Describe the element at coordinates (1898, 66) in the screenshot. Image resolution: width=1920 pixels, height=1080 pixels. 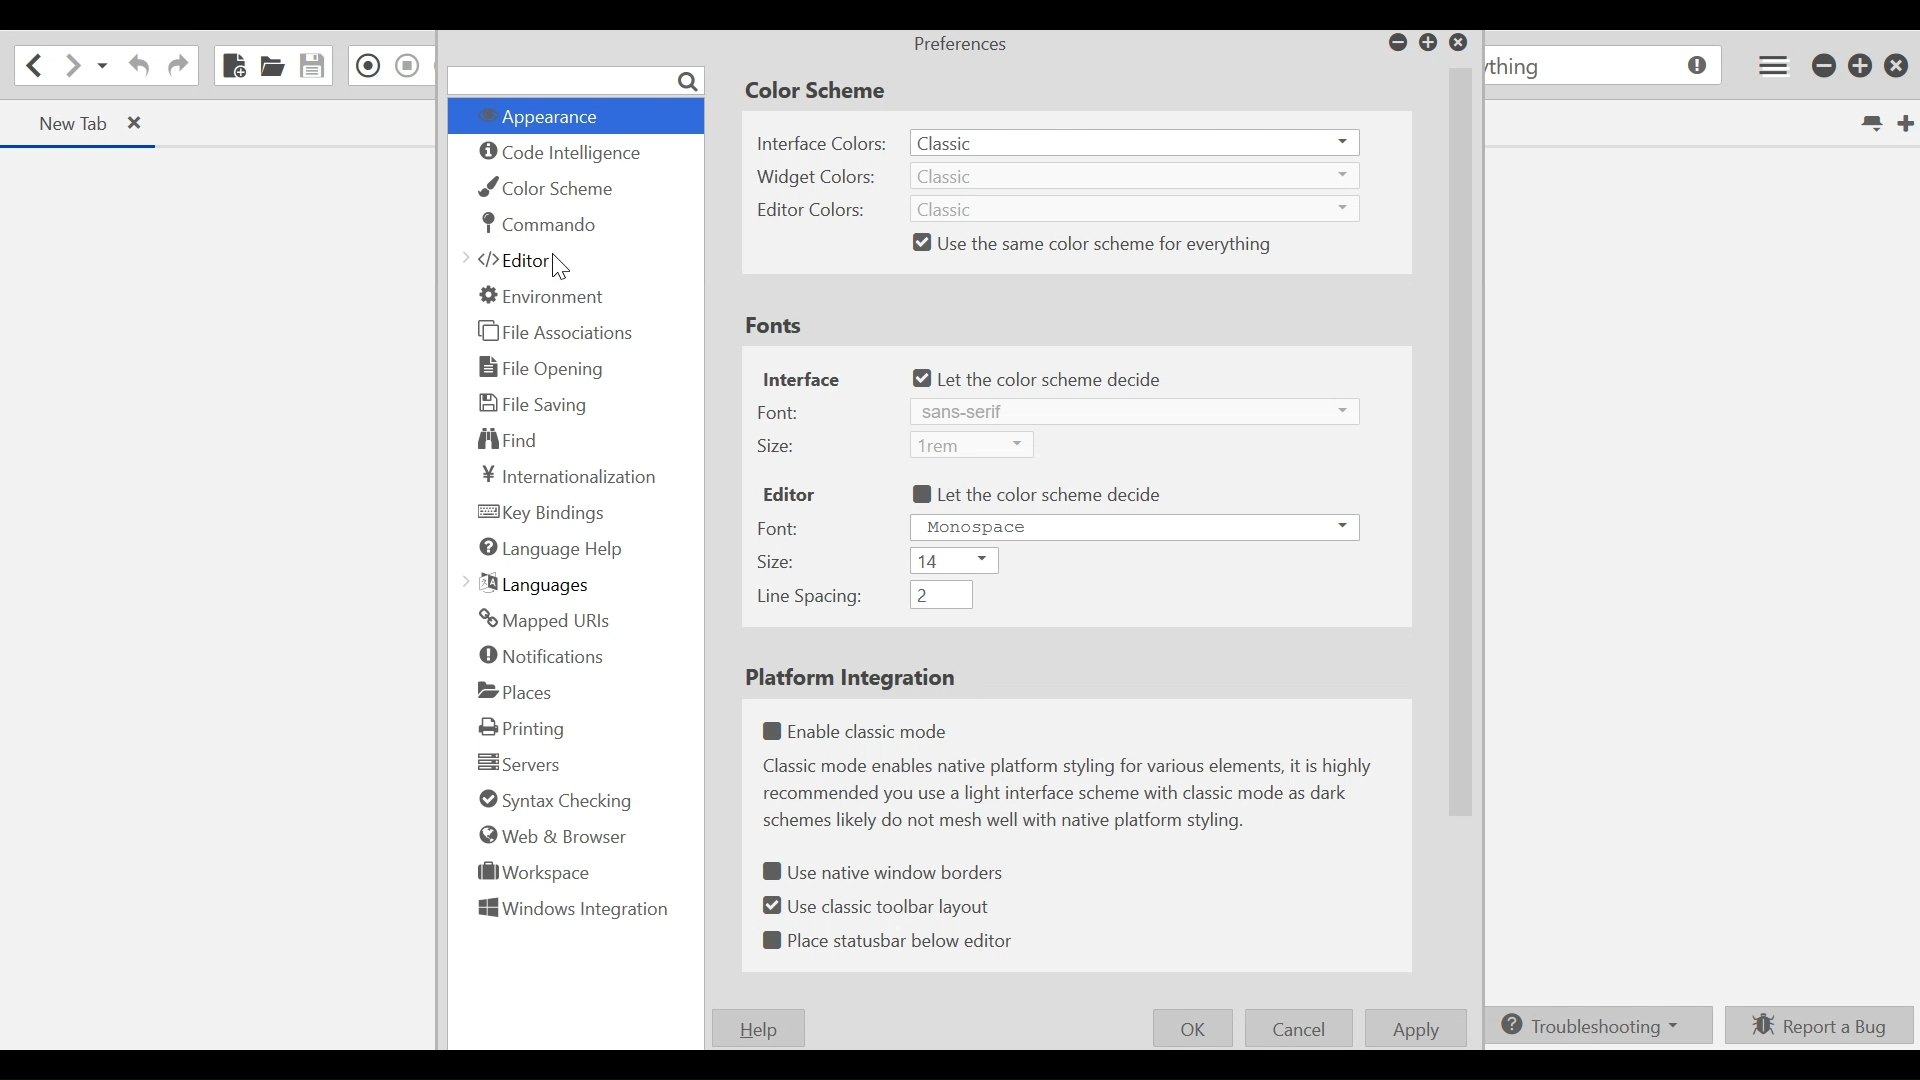
I see `Close` at that location.